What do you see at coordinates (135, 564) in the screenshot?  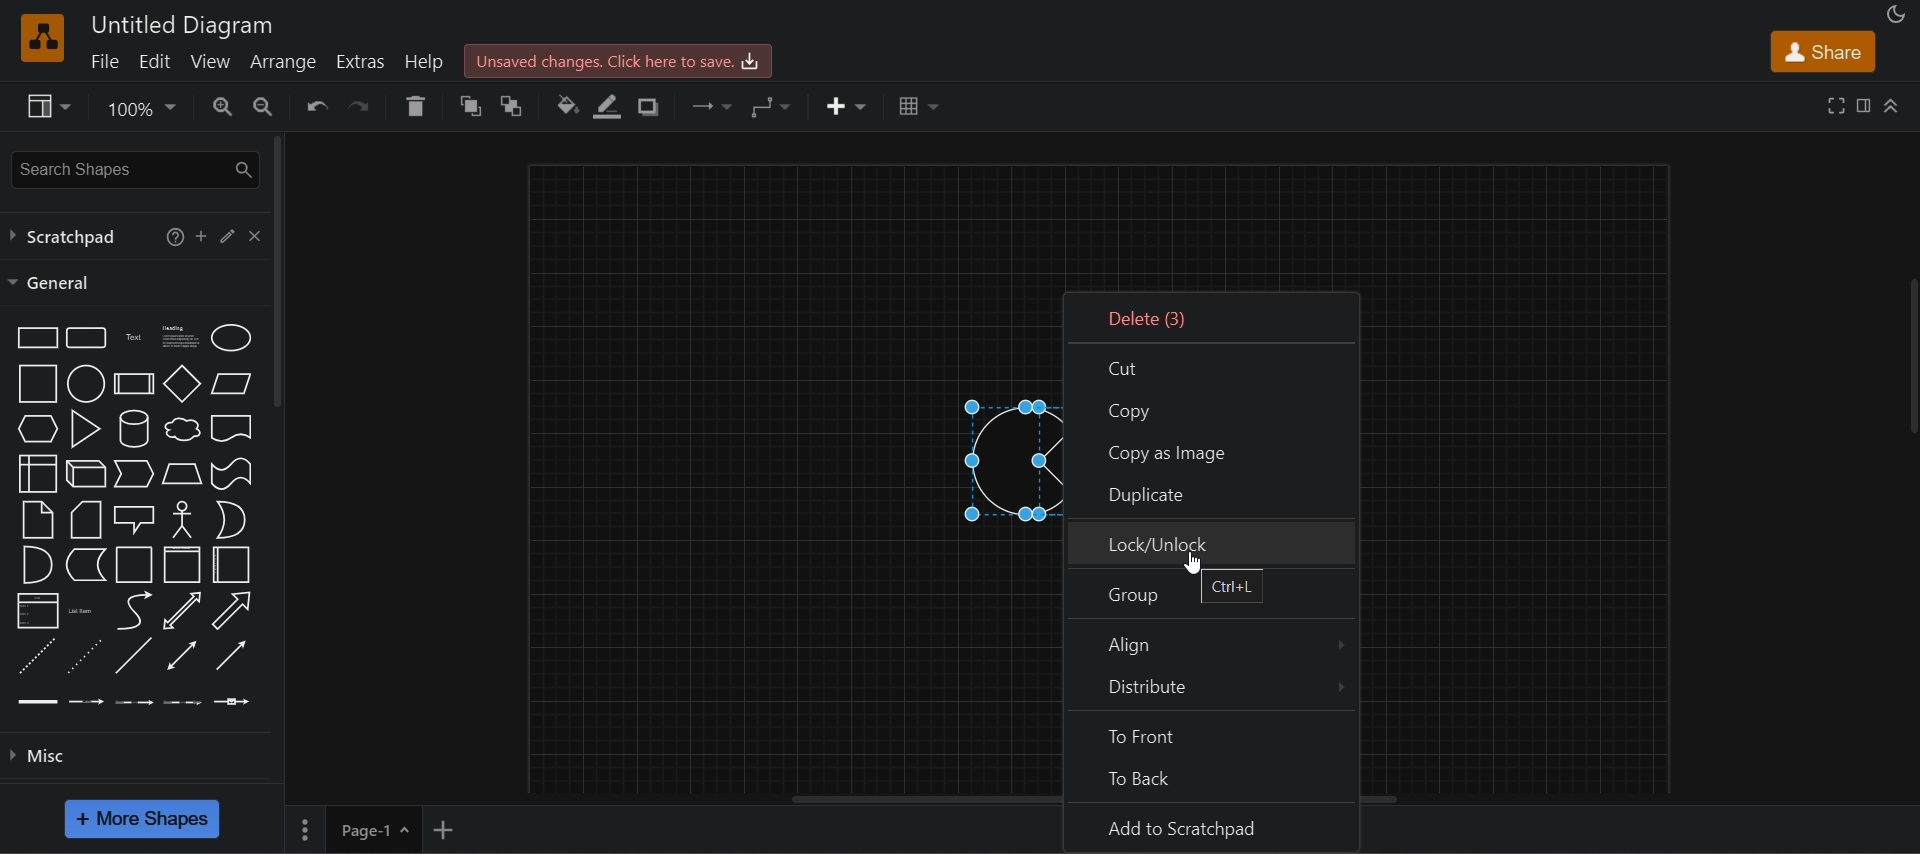 I see `Container` at bounding box center [135, 564].